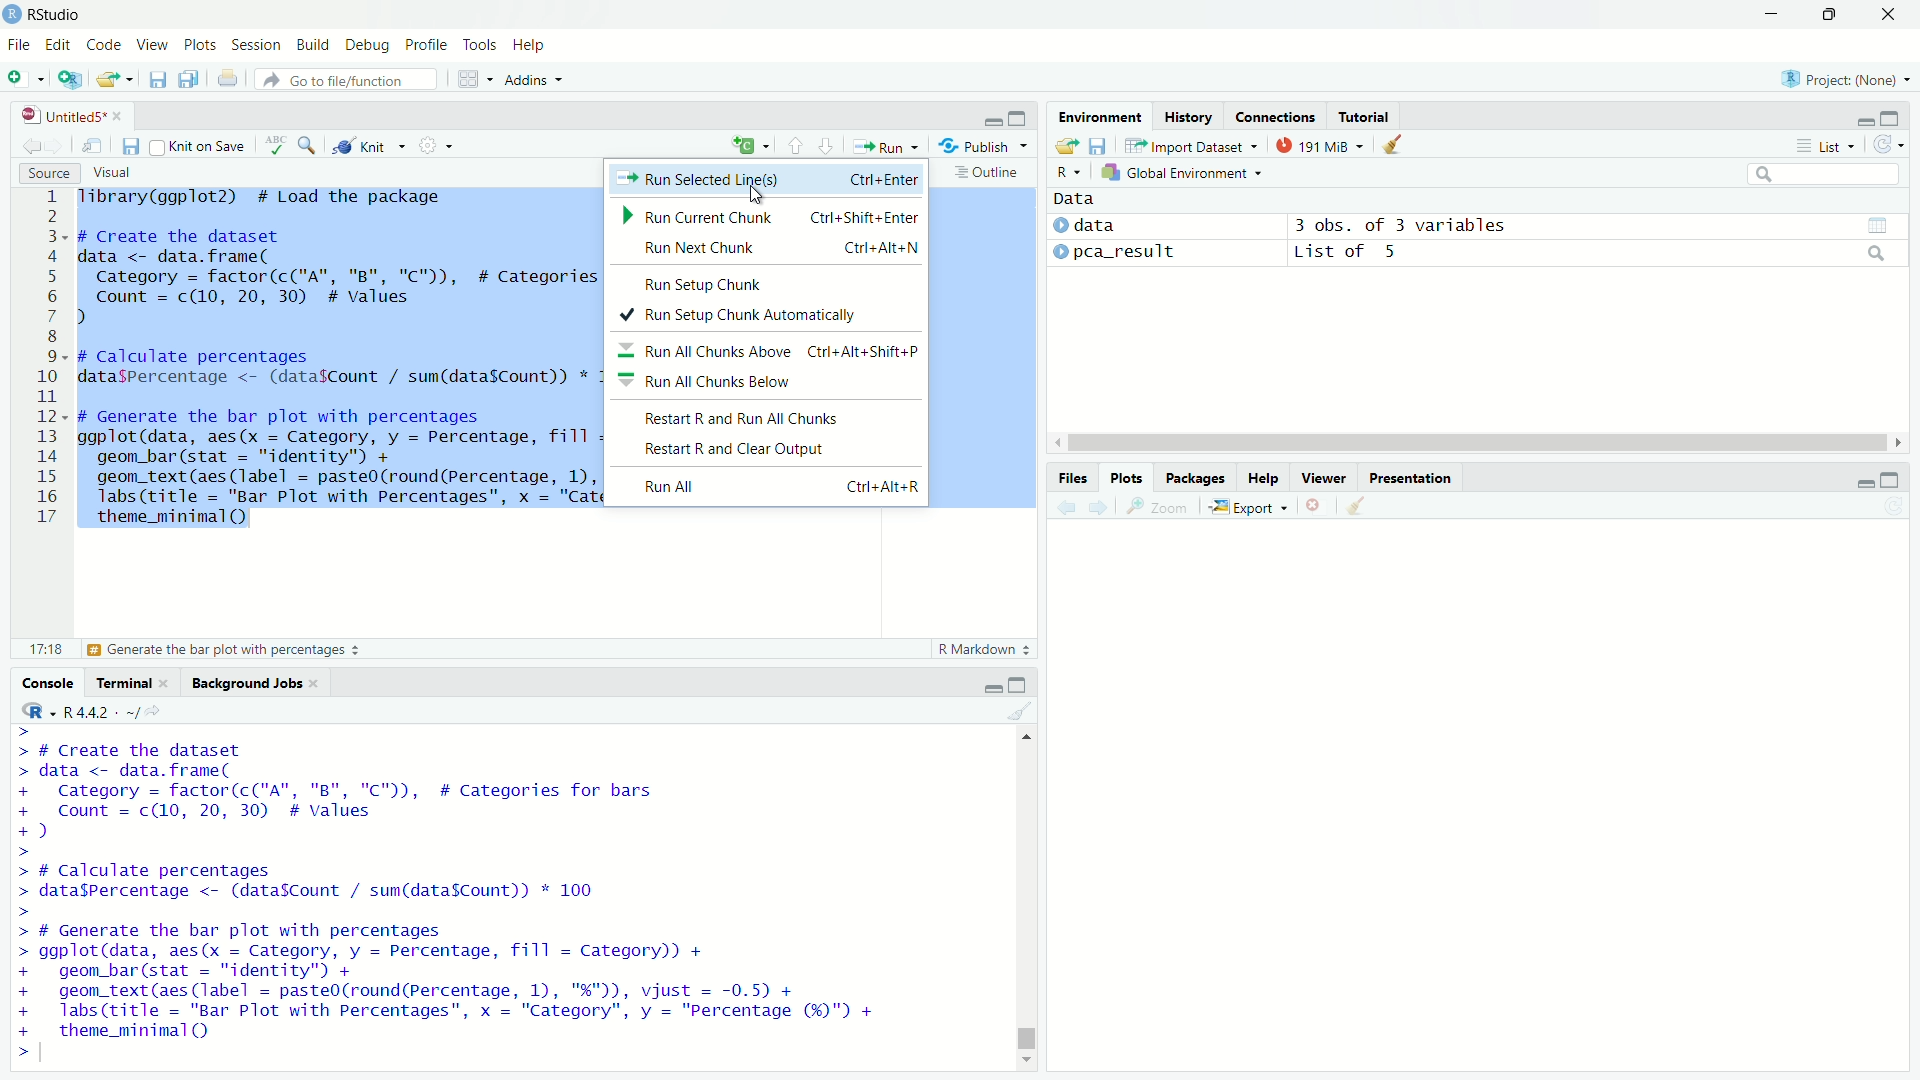  What do you see at coordinates (1831, 16) in the screenshot?
I see `maximize` at bounding box center [1831, 16].